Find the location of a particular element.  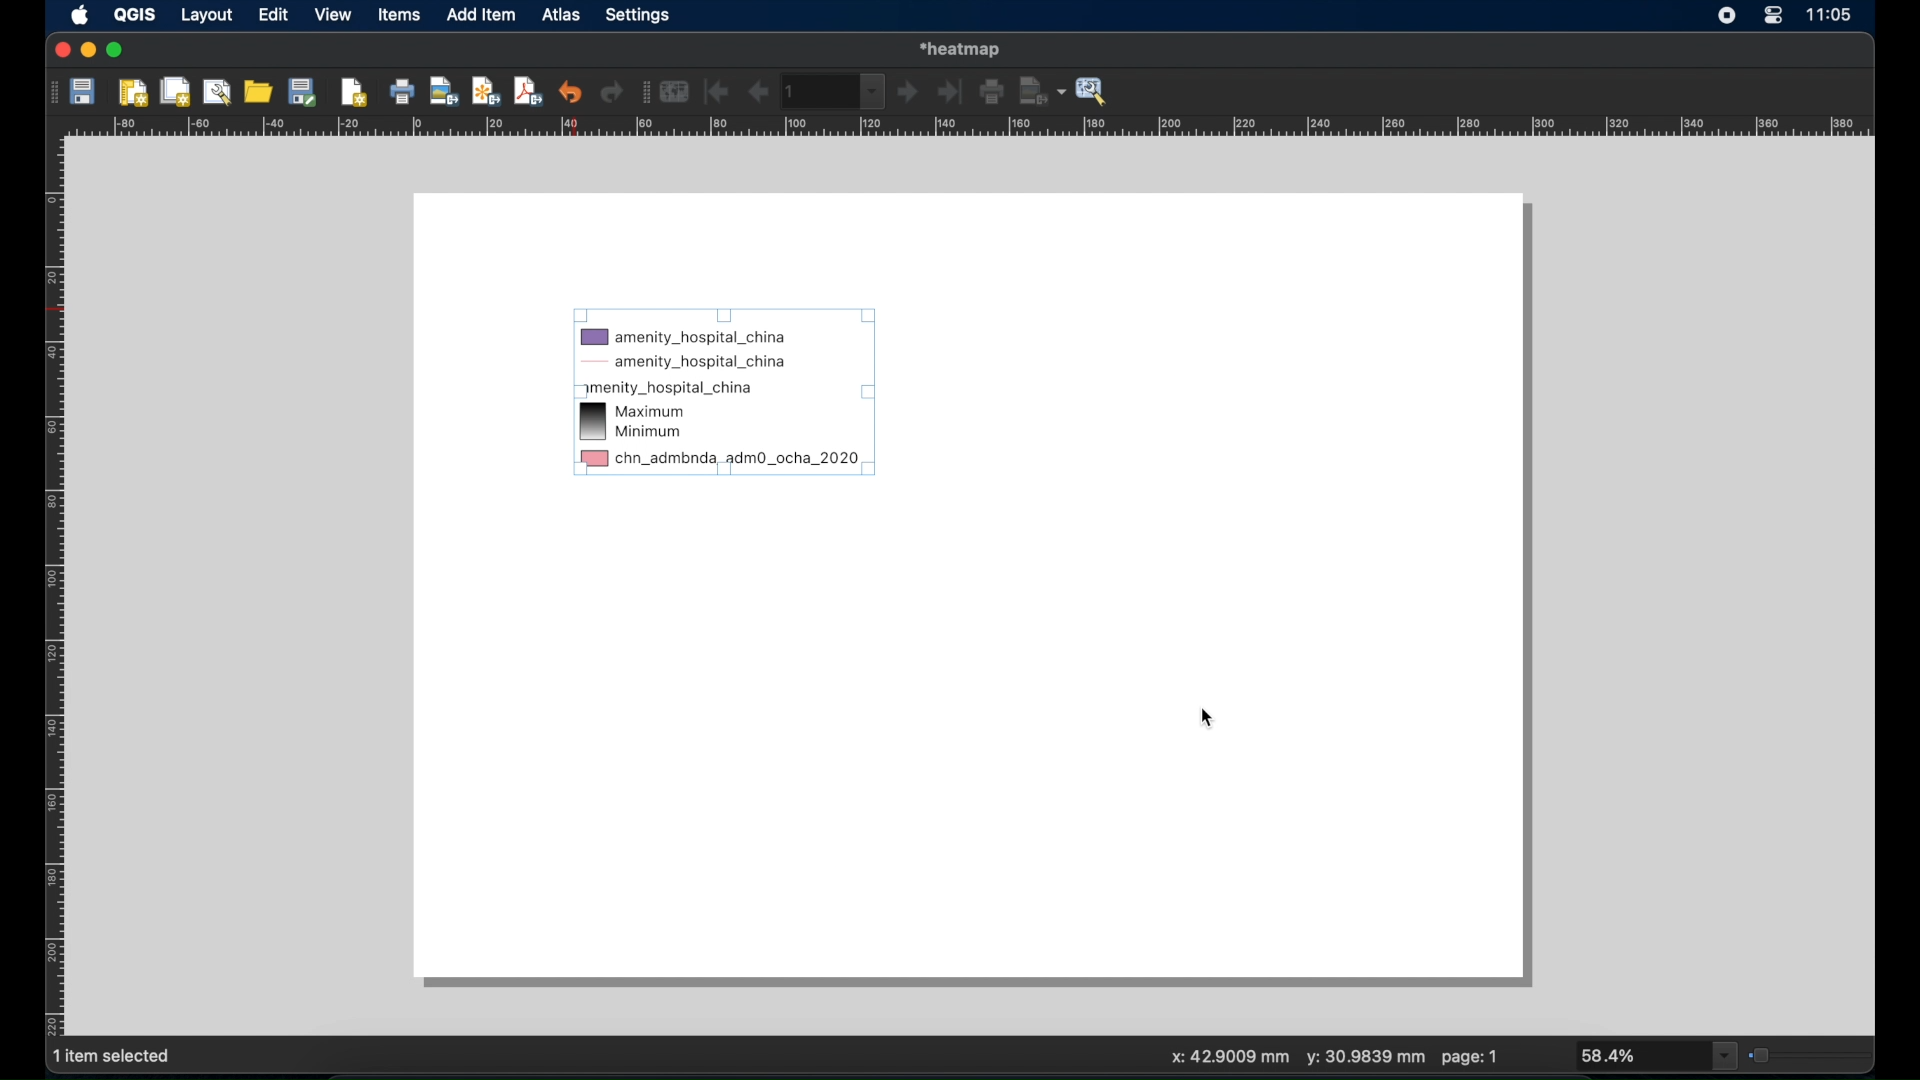

print atlas is located at coordinates (993, 94).